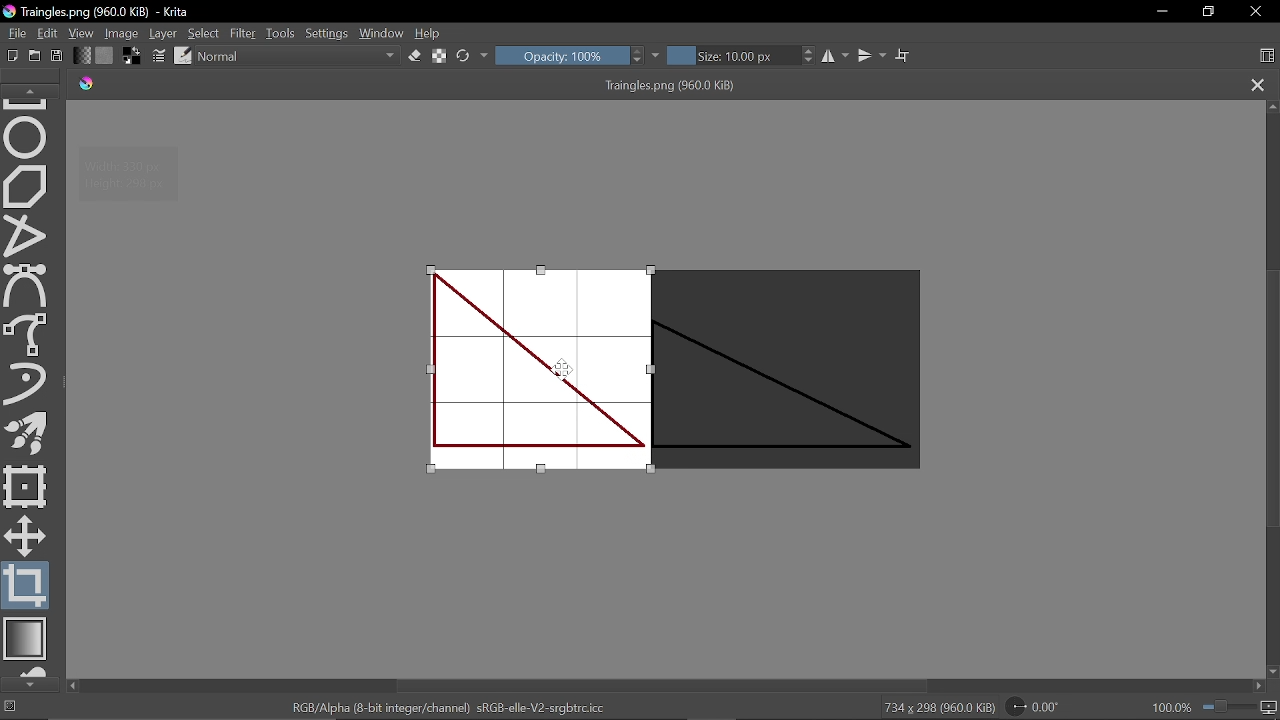  Describe the element at coordinates (837, 56) in the screenshot. I see `Horizontal mirror tool` at that location.